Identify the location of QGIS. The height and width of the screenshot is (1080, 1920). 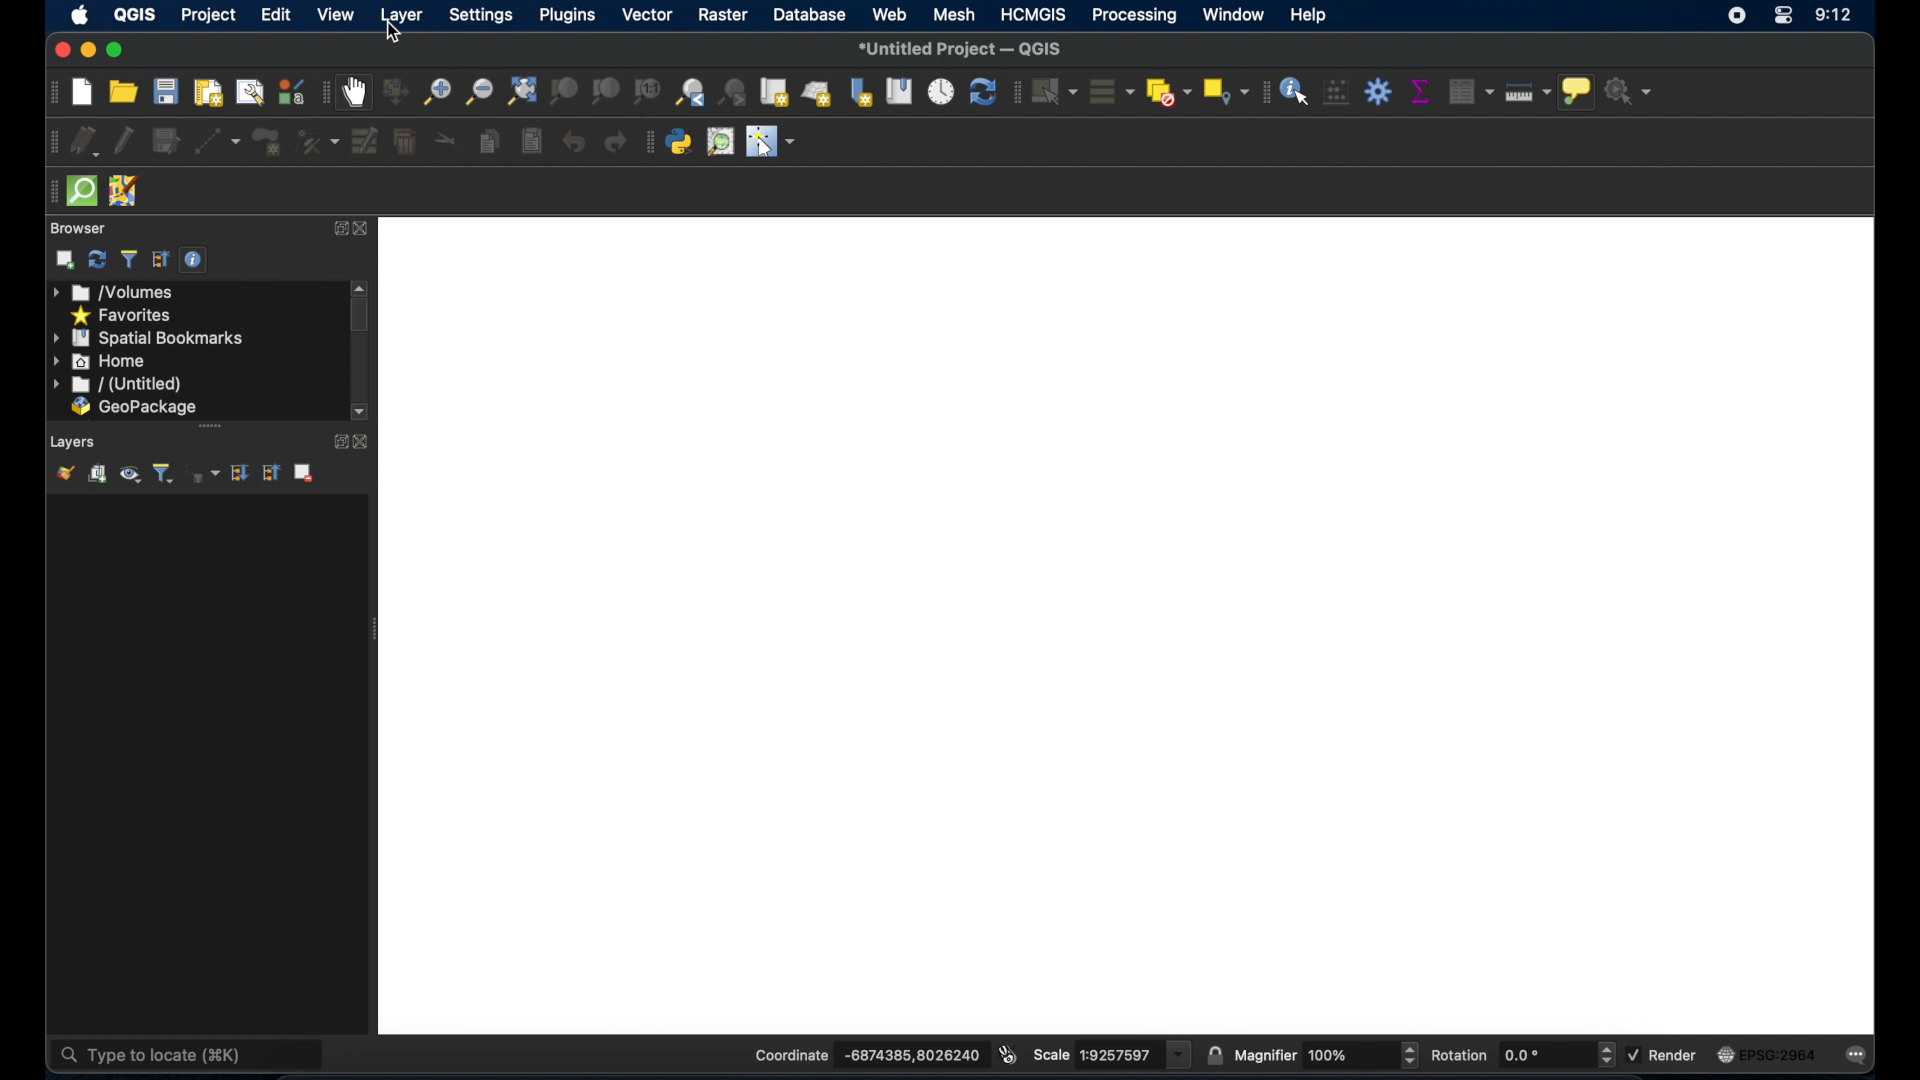
(136, 15).